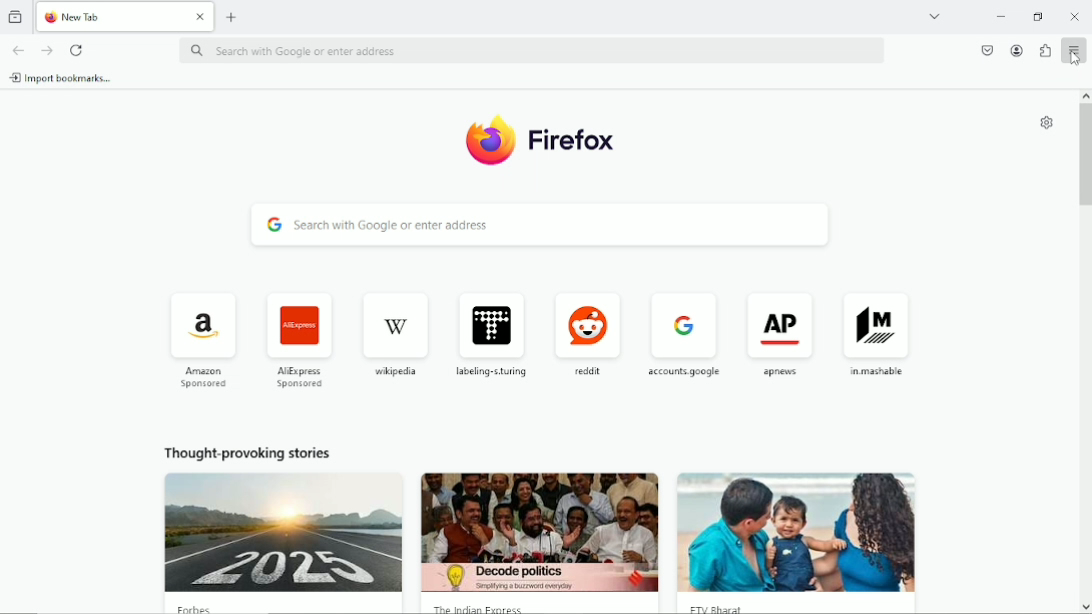  Describe the element at coordinates (200, 17) in the screenshot. I see `close tab` at that location.